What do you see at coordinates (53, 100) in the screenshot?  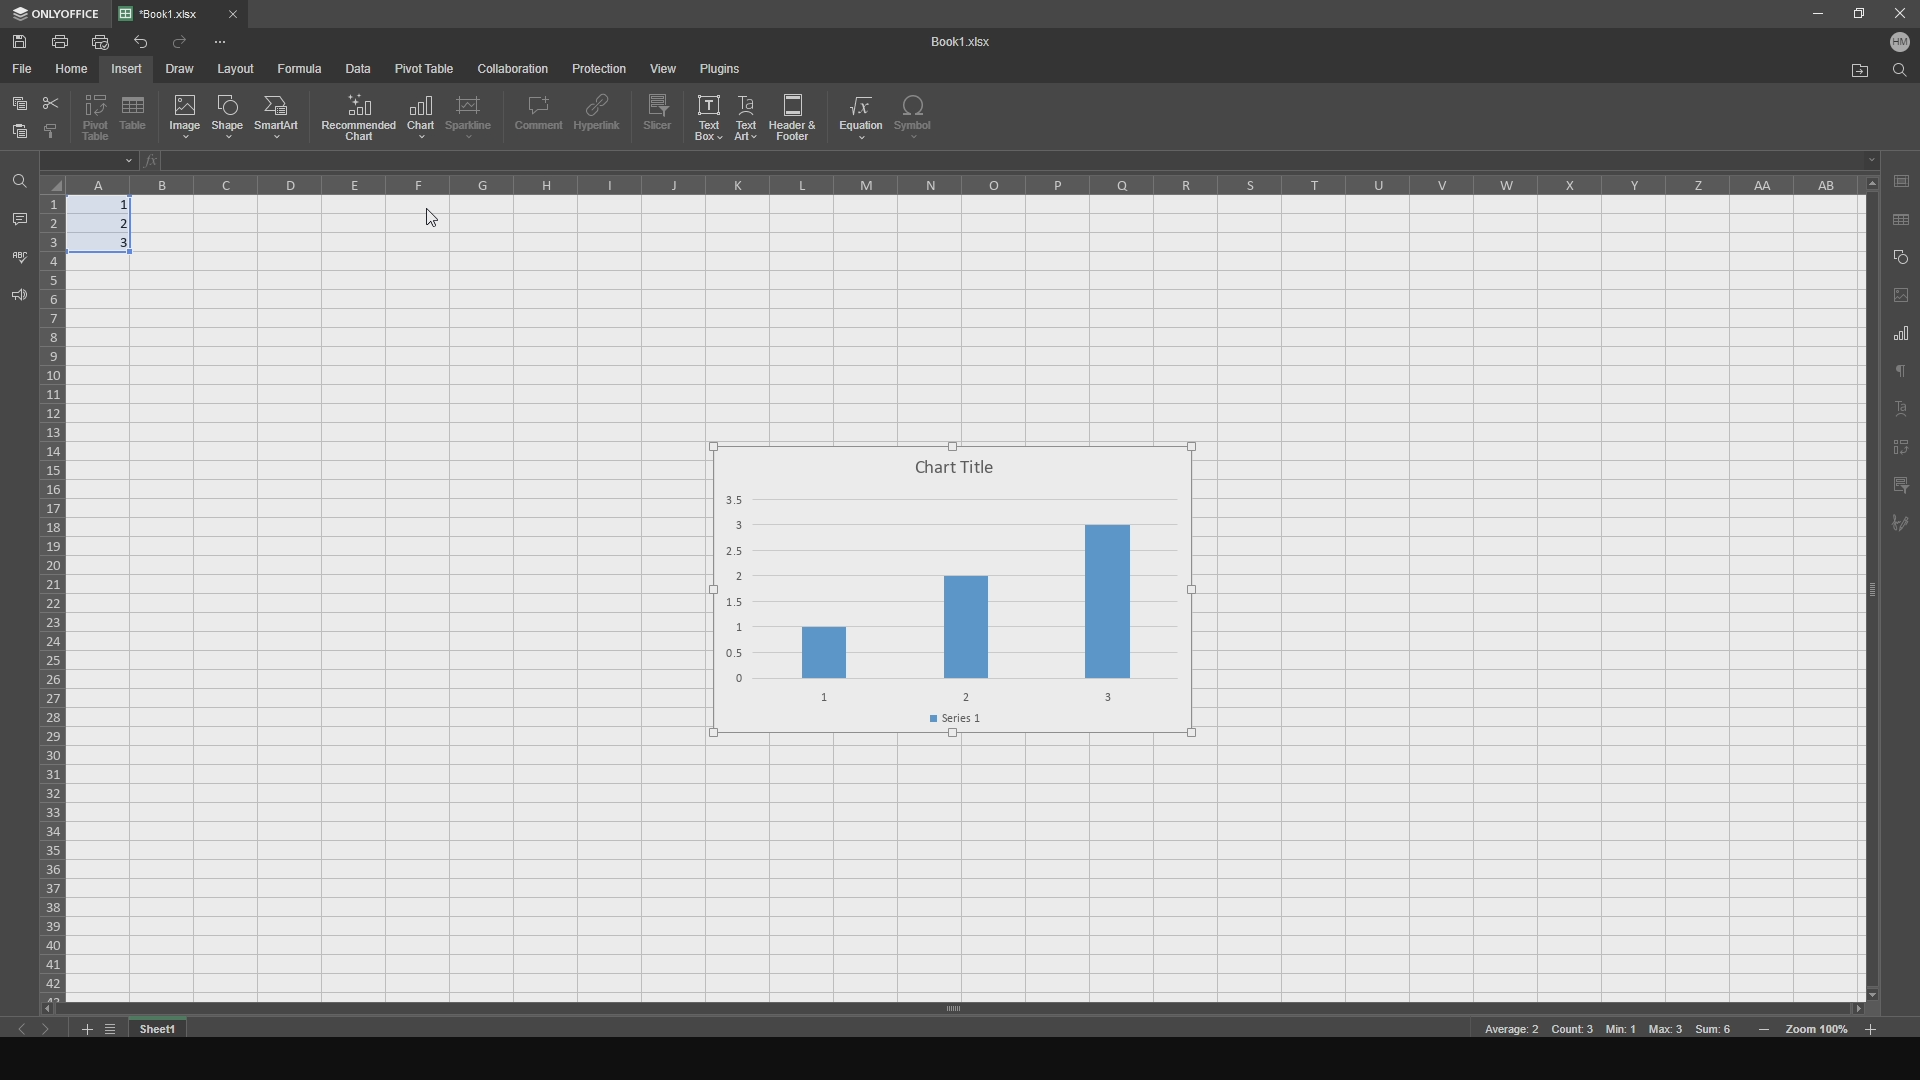 I see `cut` at bounding box center [53, 100].